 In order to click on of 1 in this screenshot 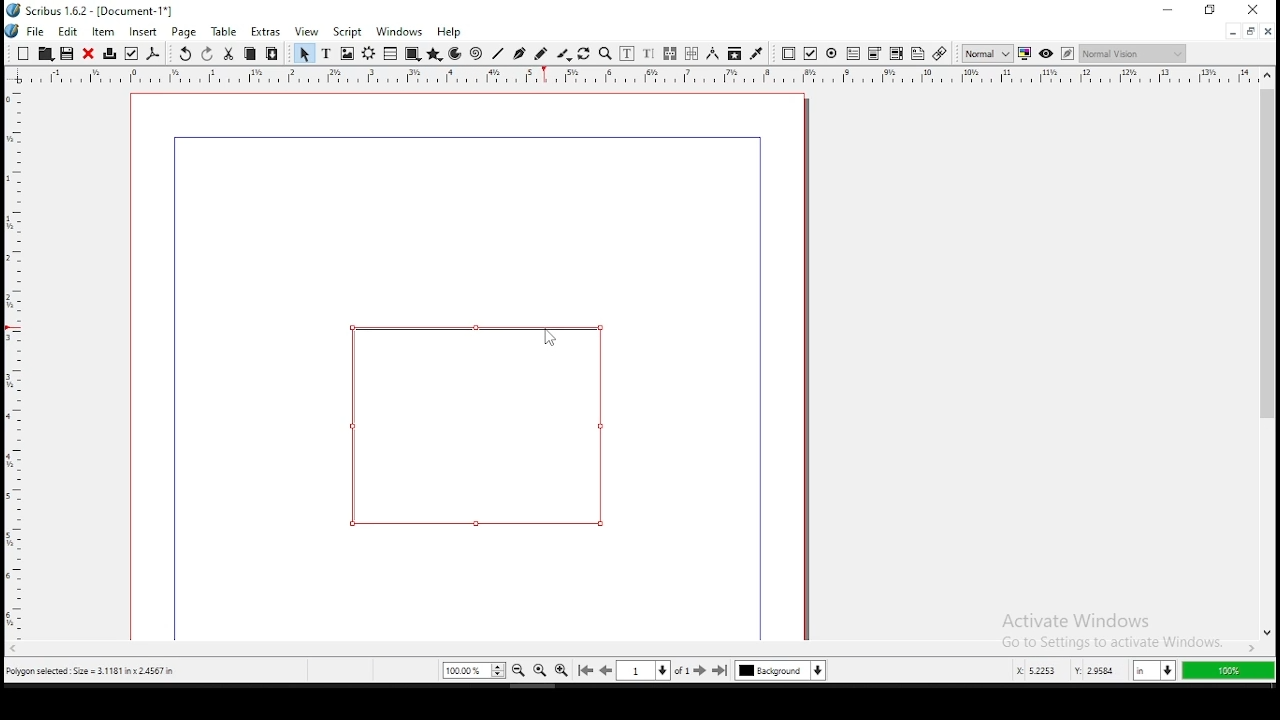, I will do `click(682, 670)`.